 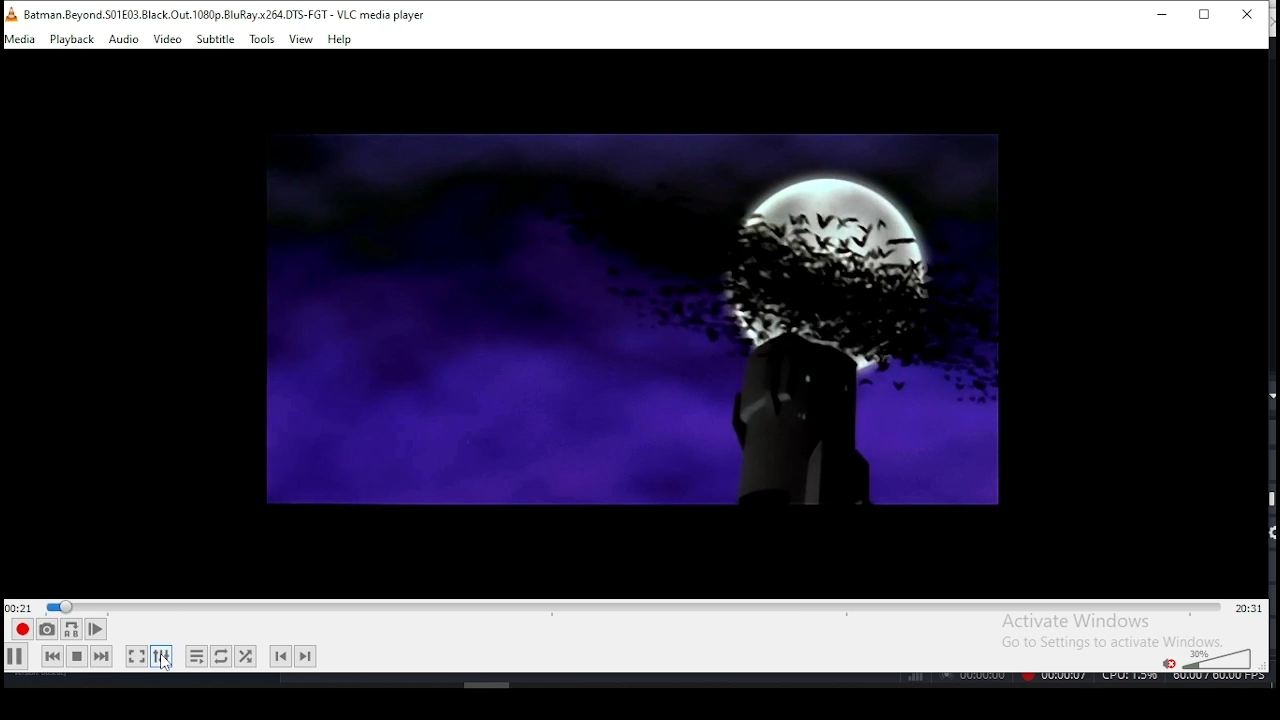 What do you see at coordinates (102, 657) in the screenshot?
I see `next media in track, skips forward when held` at bounding box center [102, 657].